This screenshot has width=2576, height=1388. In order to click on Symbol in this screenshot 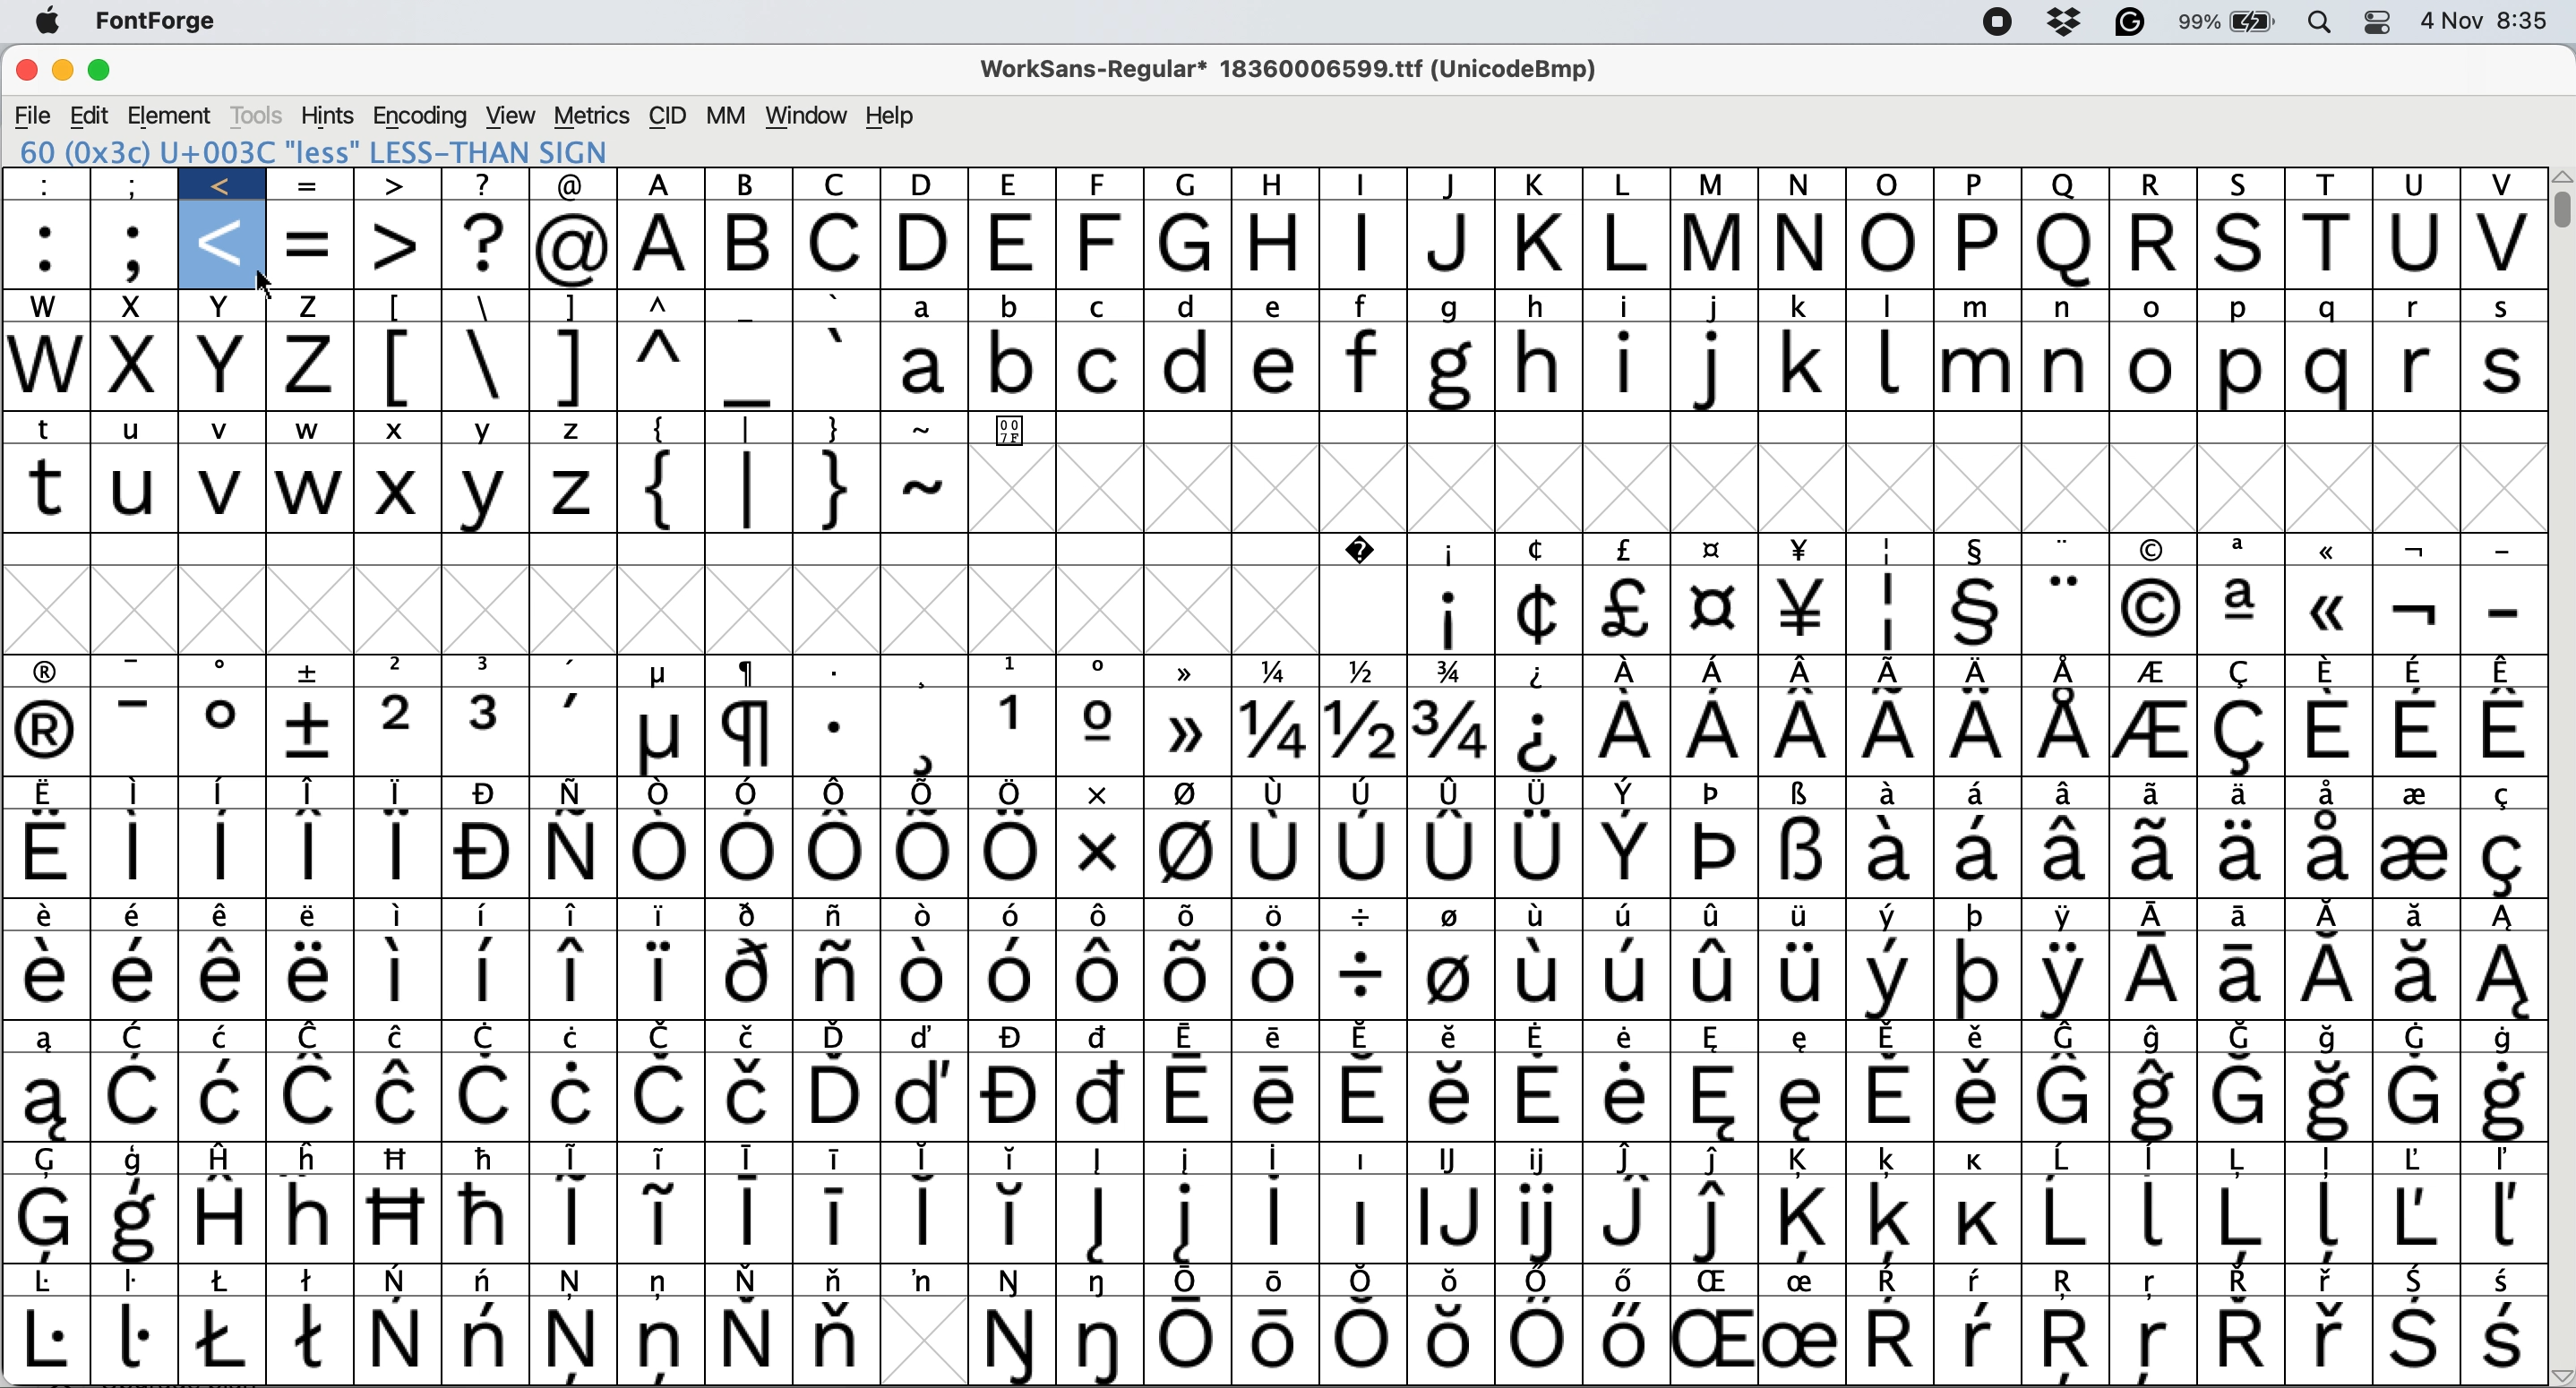, I will do `click(1801, 1160)`.